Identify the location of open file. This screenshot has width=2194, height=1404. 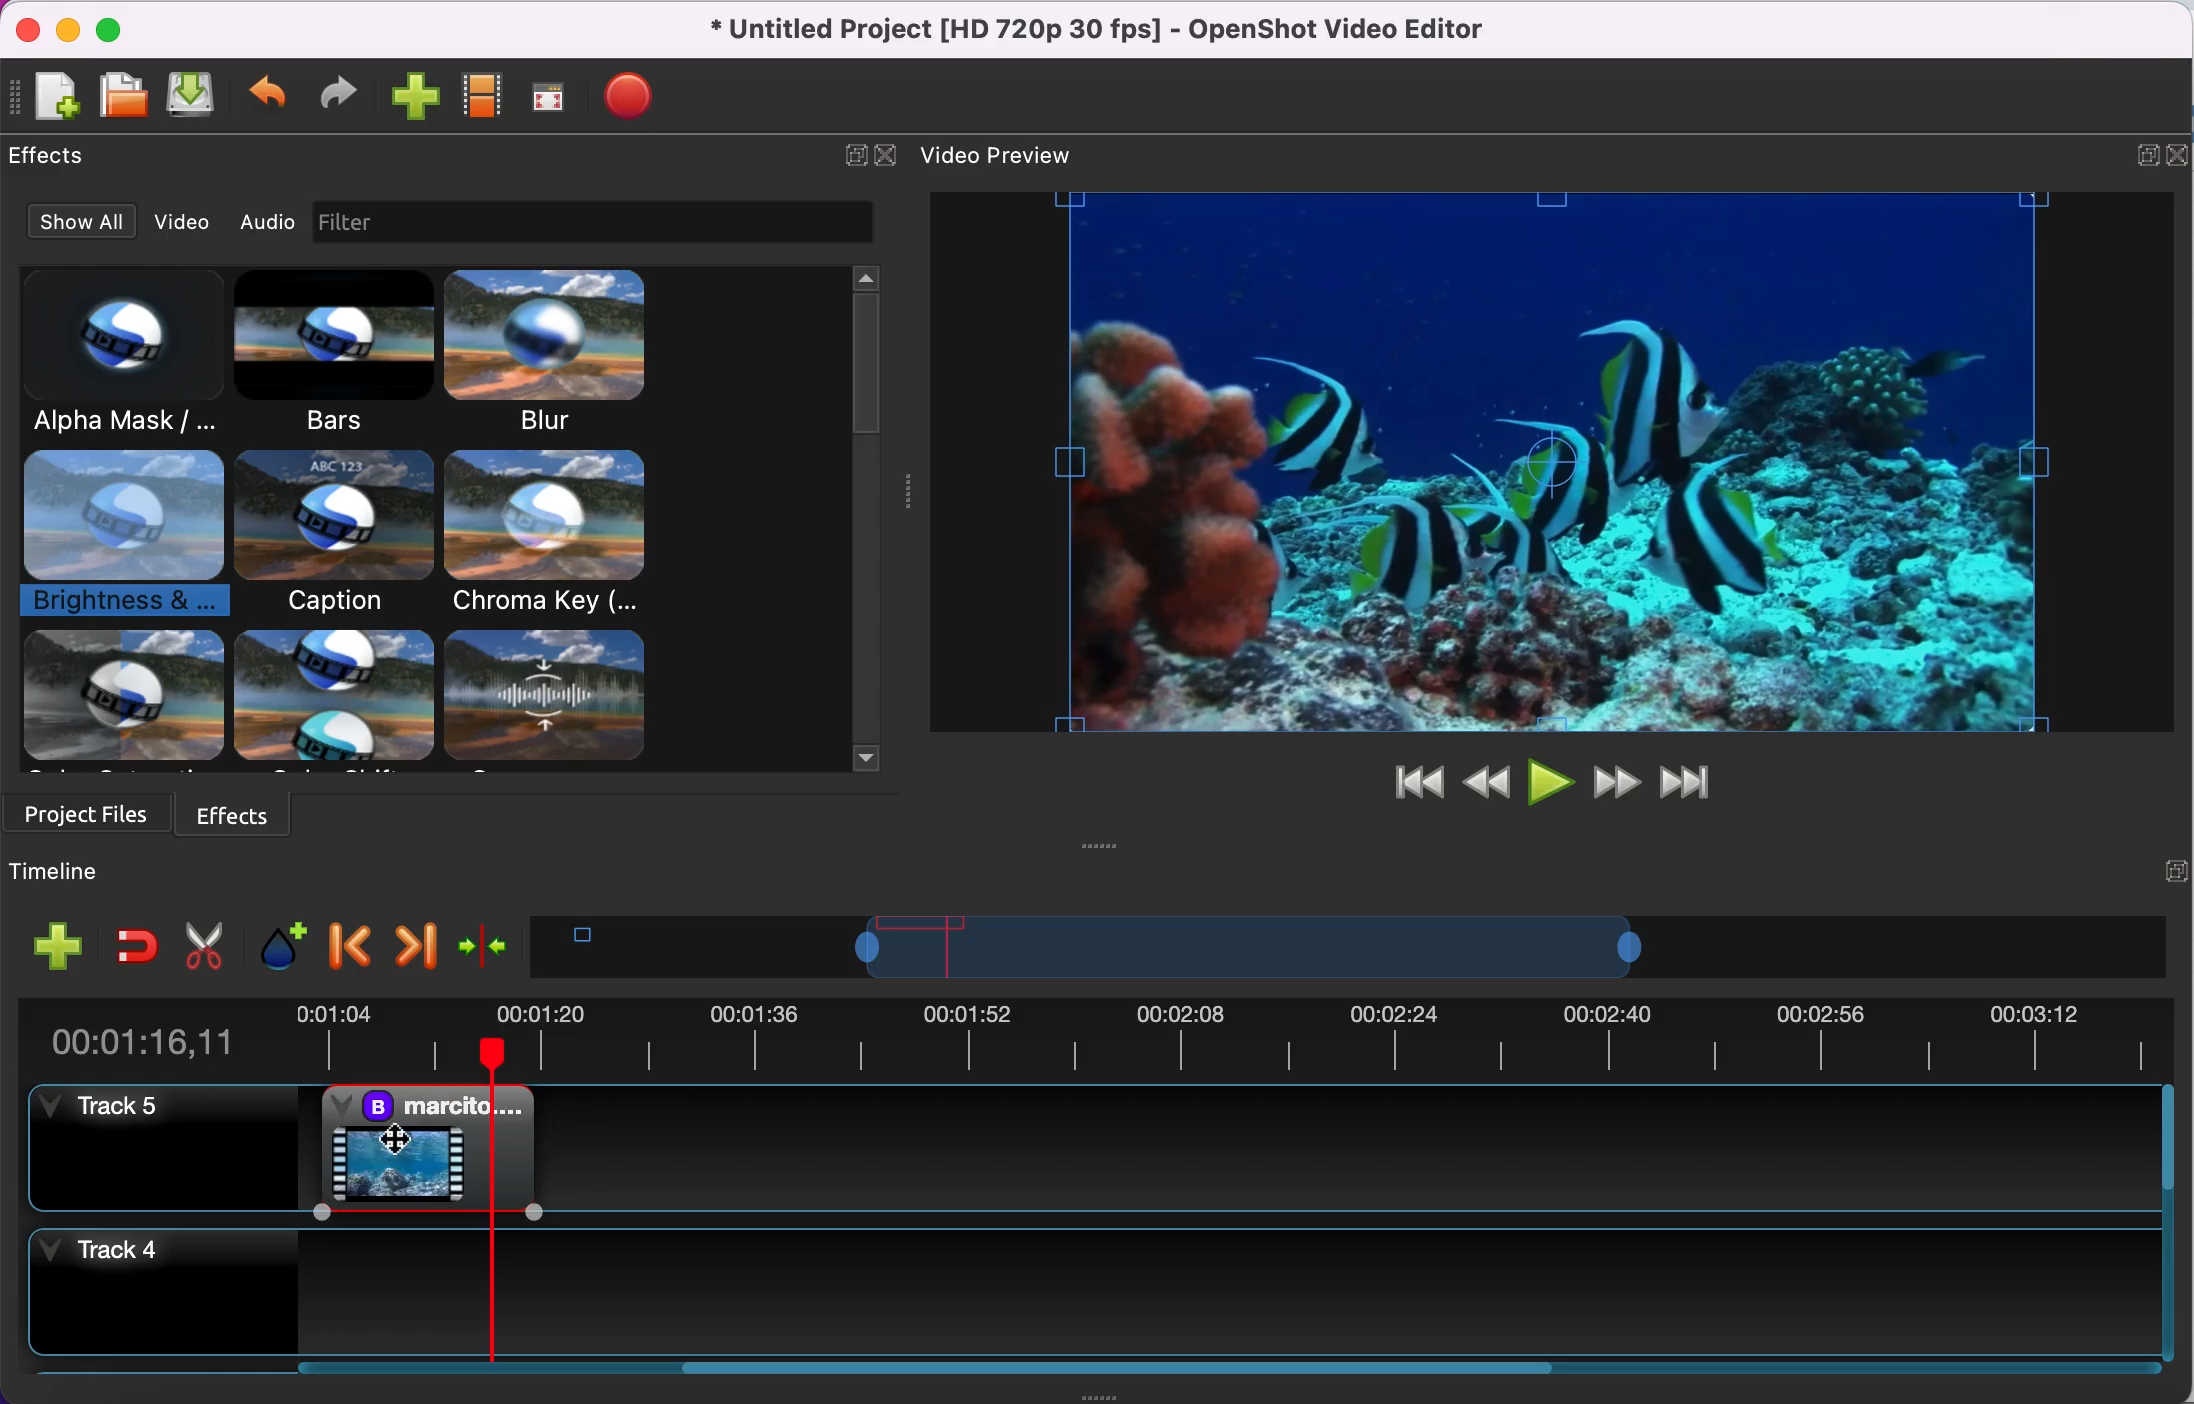
(121, 92).